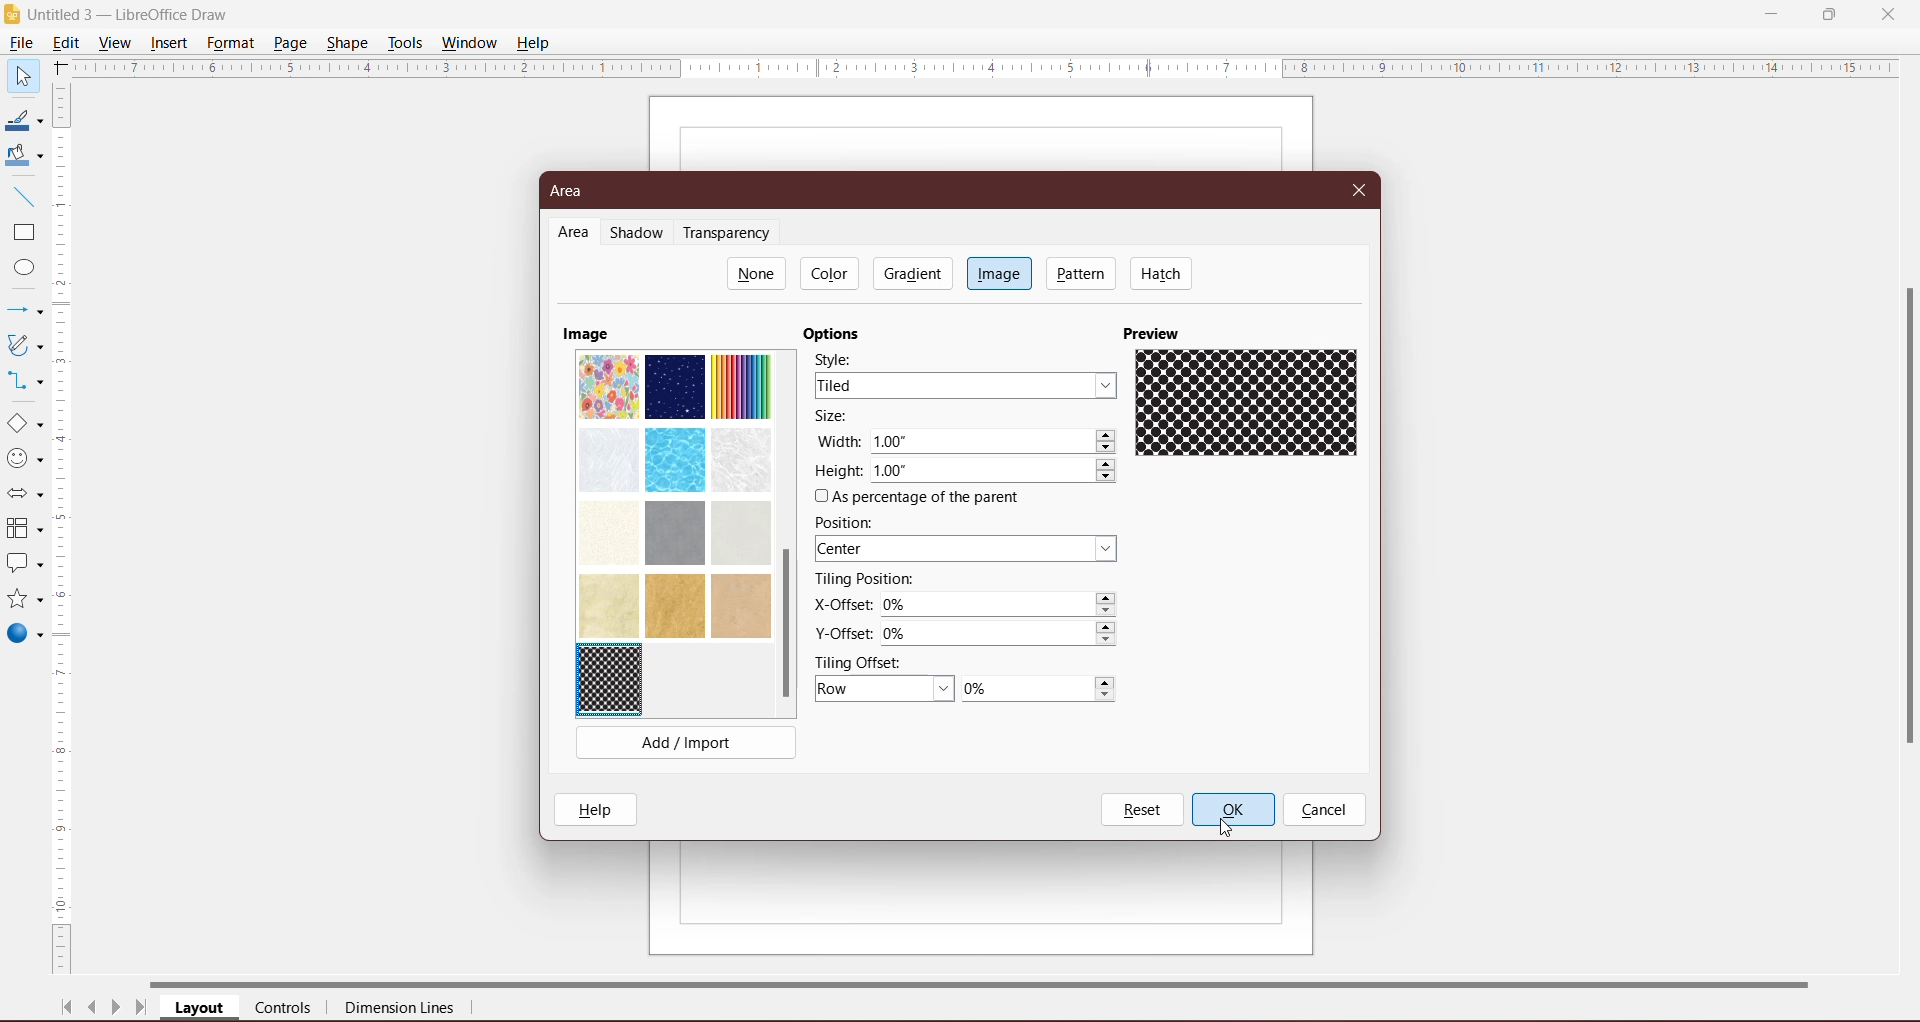 Image resolution: width=1920 pixels, height=1022 pixels. What do you see at coordinates (536, 42) in the screenshot?
I see `Help` at bounding box center [536, 42].